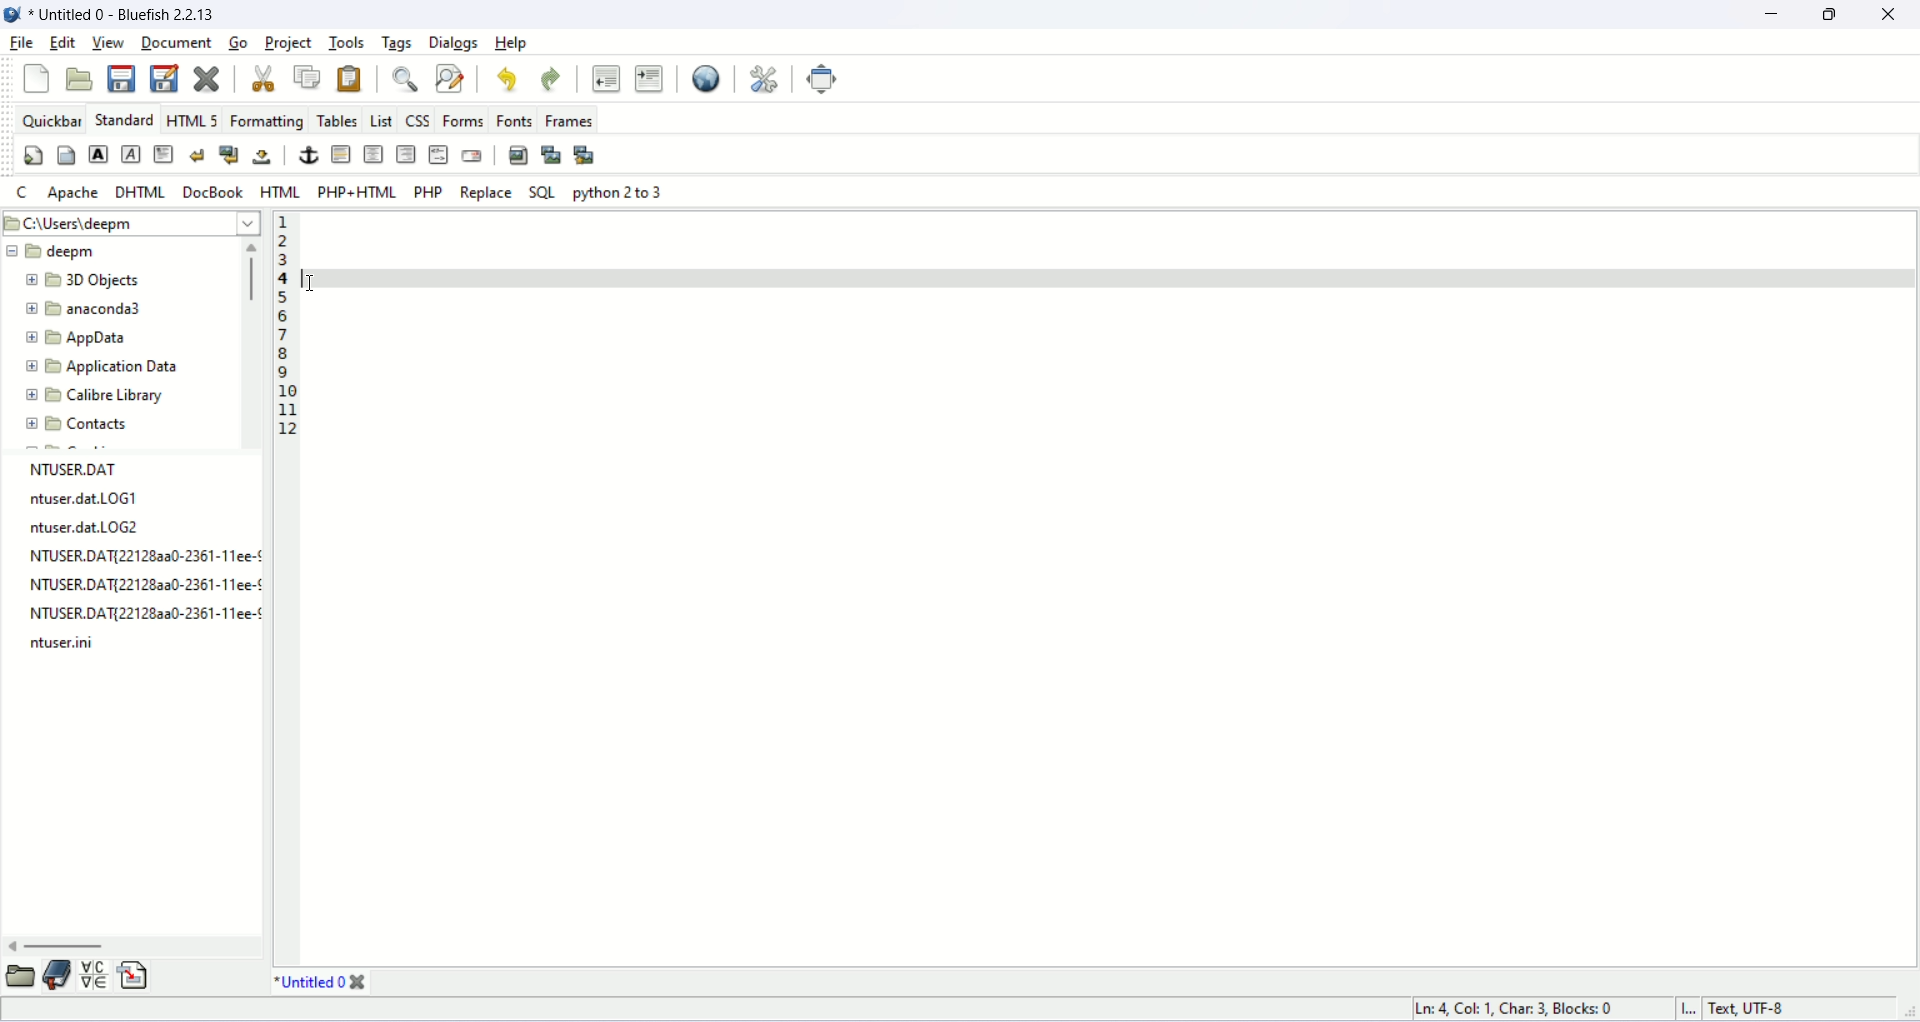 This screenshot has height=1022, width=1920. I want to click on document name, so click(122, 13).